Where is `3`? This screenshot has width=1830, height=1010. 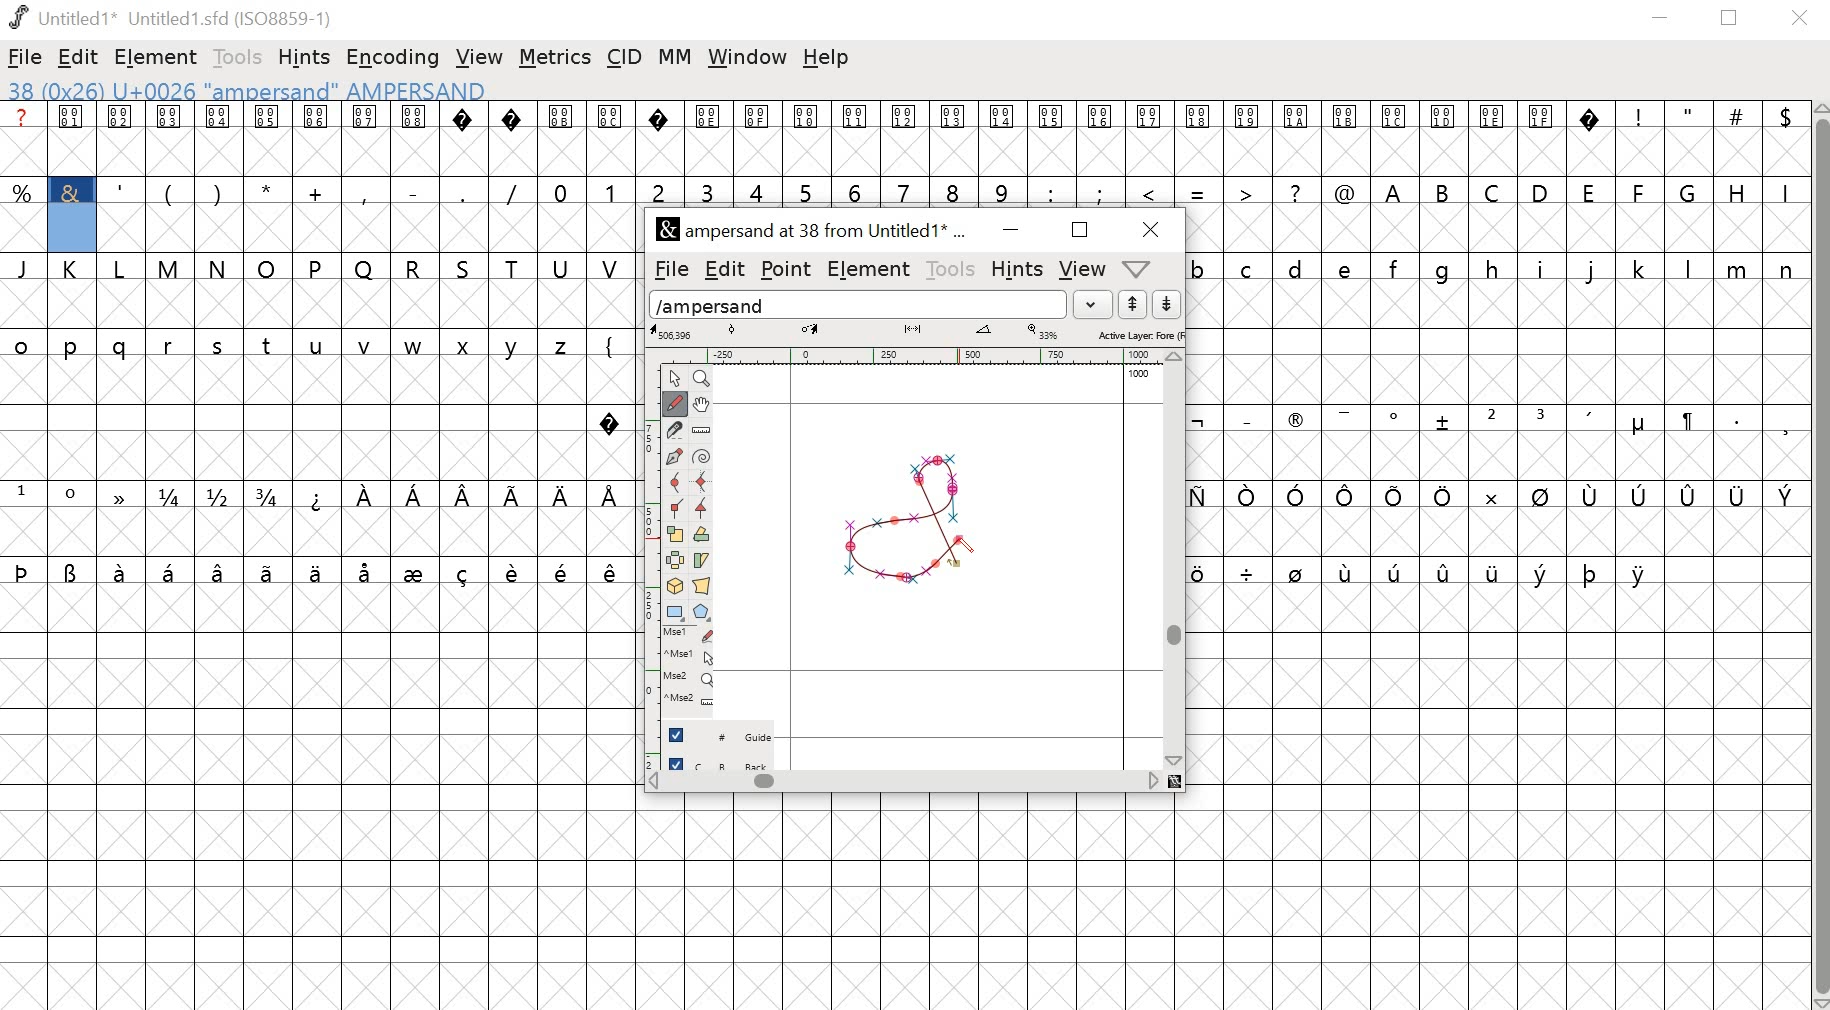 3 is located at coordinates (708, 190).